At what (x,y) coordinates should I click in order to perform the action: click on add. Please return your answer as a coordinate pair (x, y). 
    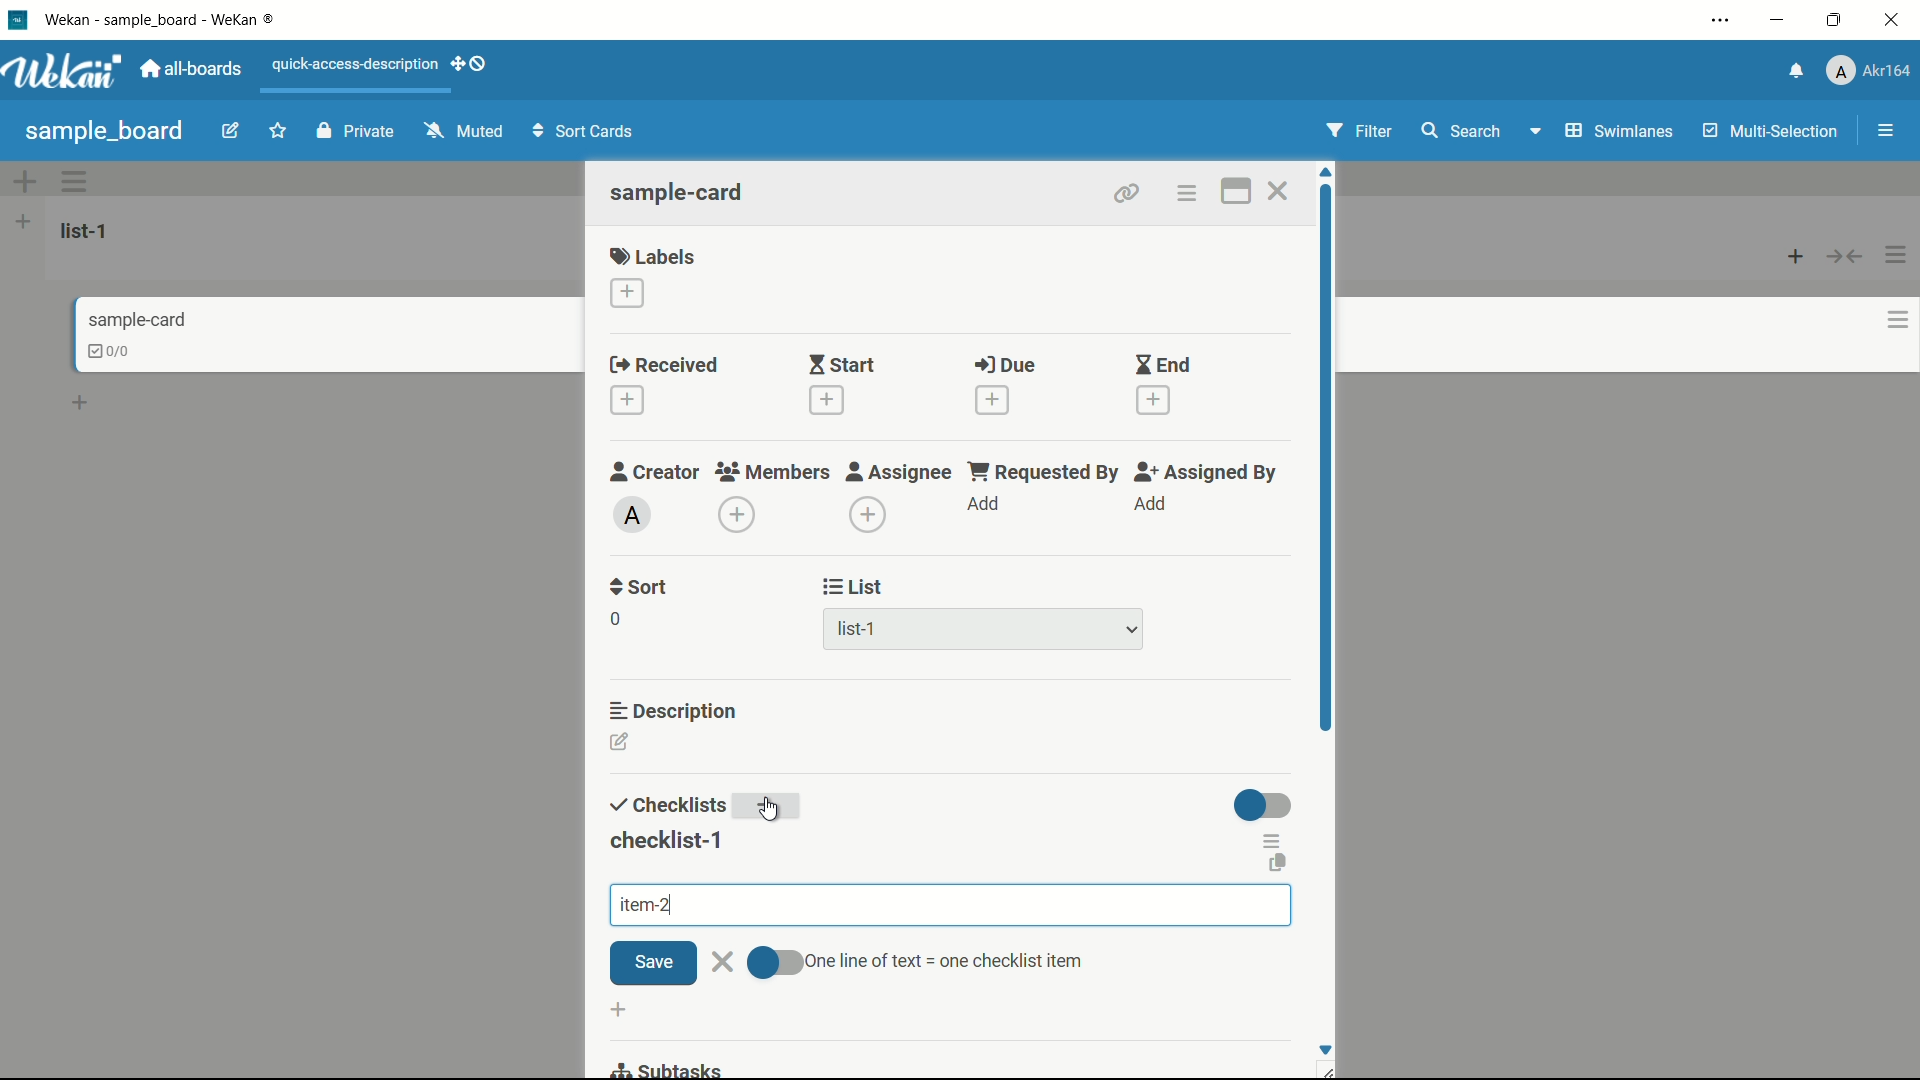
    Looking at the image, I should click on (985, 505).